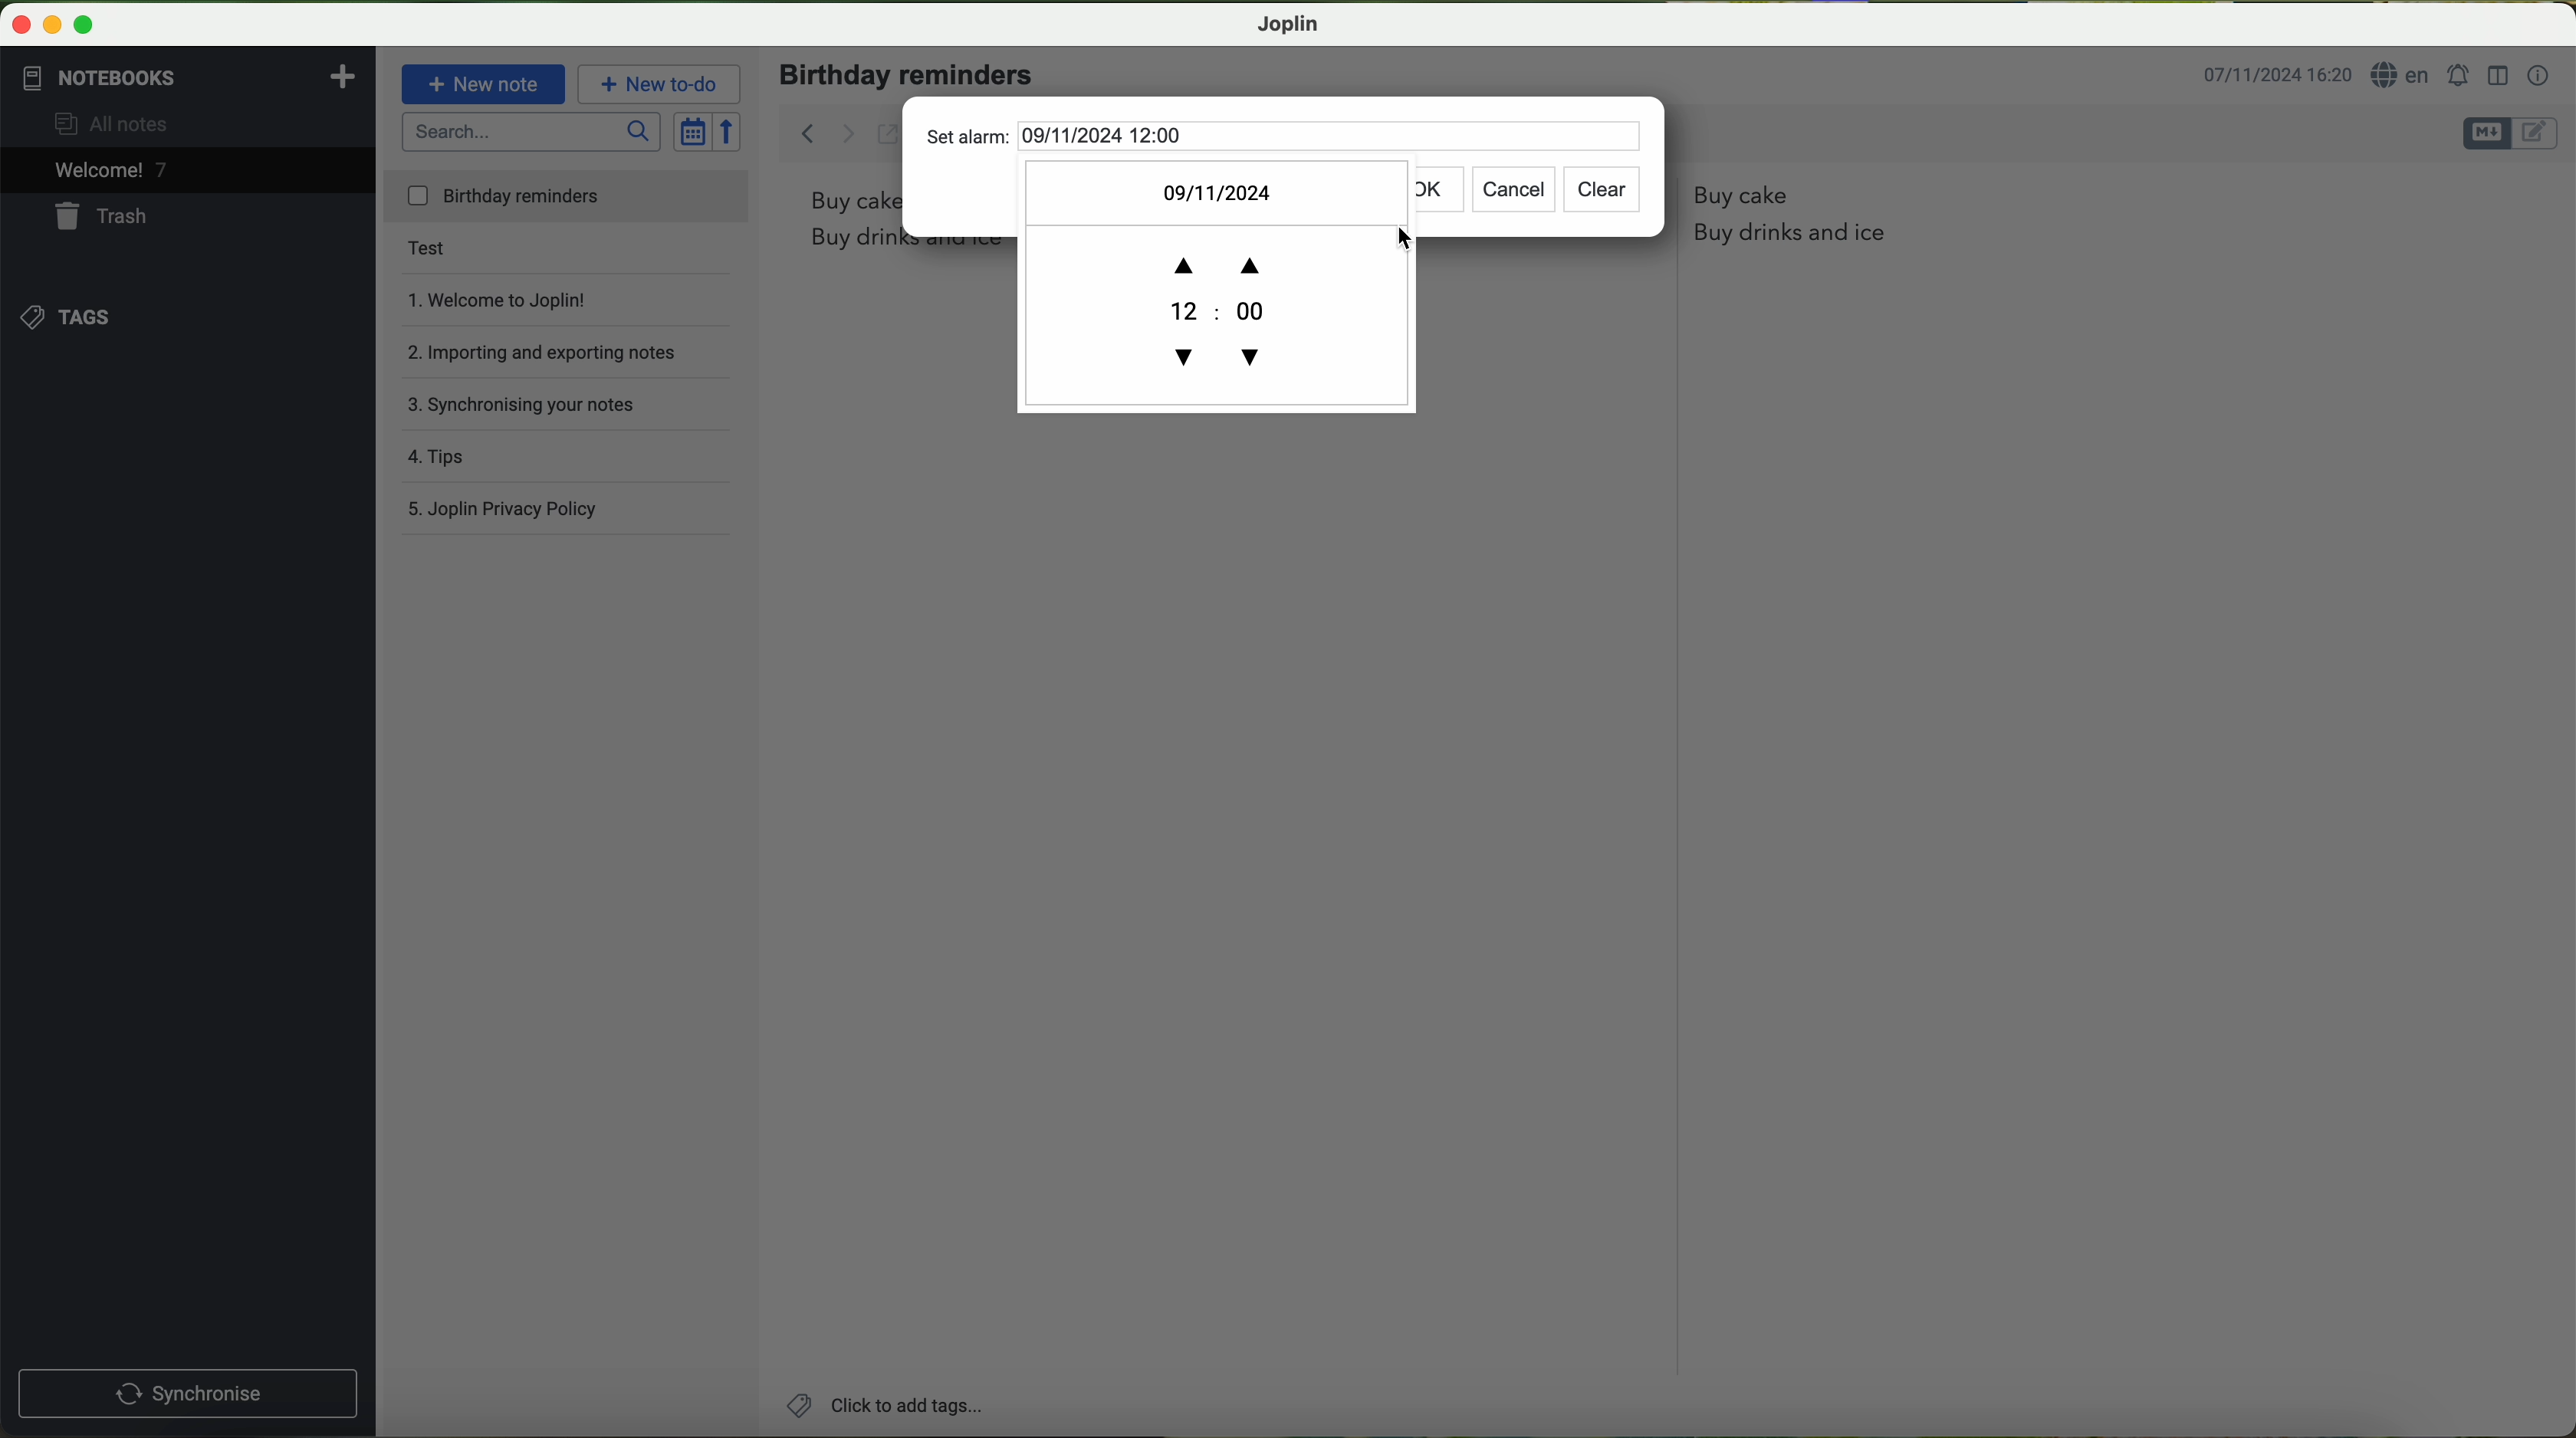 The width and height of the screenshot is (2576, 1438). What do you see at coordinates (552, 347) in the screenshot?
I see `importing and exporting notes` at bounding box center [552, 347].